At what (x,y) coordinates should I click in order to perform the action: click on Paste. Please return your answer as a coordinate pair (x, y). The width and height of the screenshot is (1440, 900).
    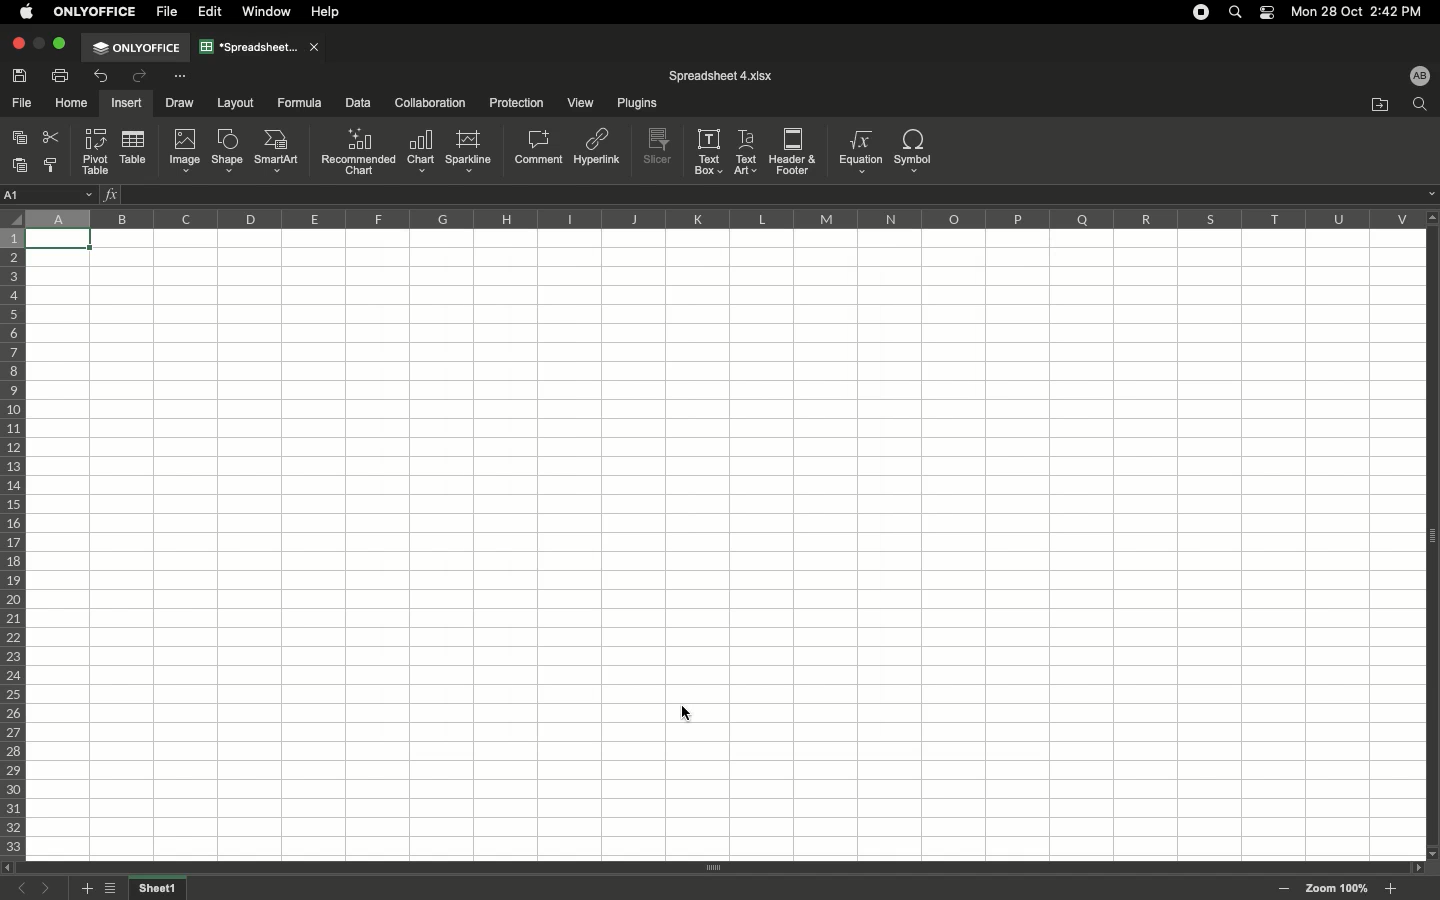
    Looking at the image, I should click on (22, 165).